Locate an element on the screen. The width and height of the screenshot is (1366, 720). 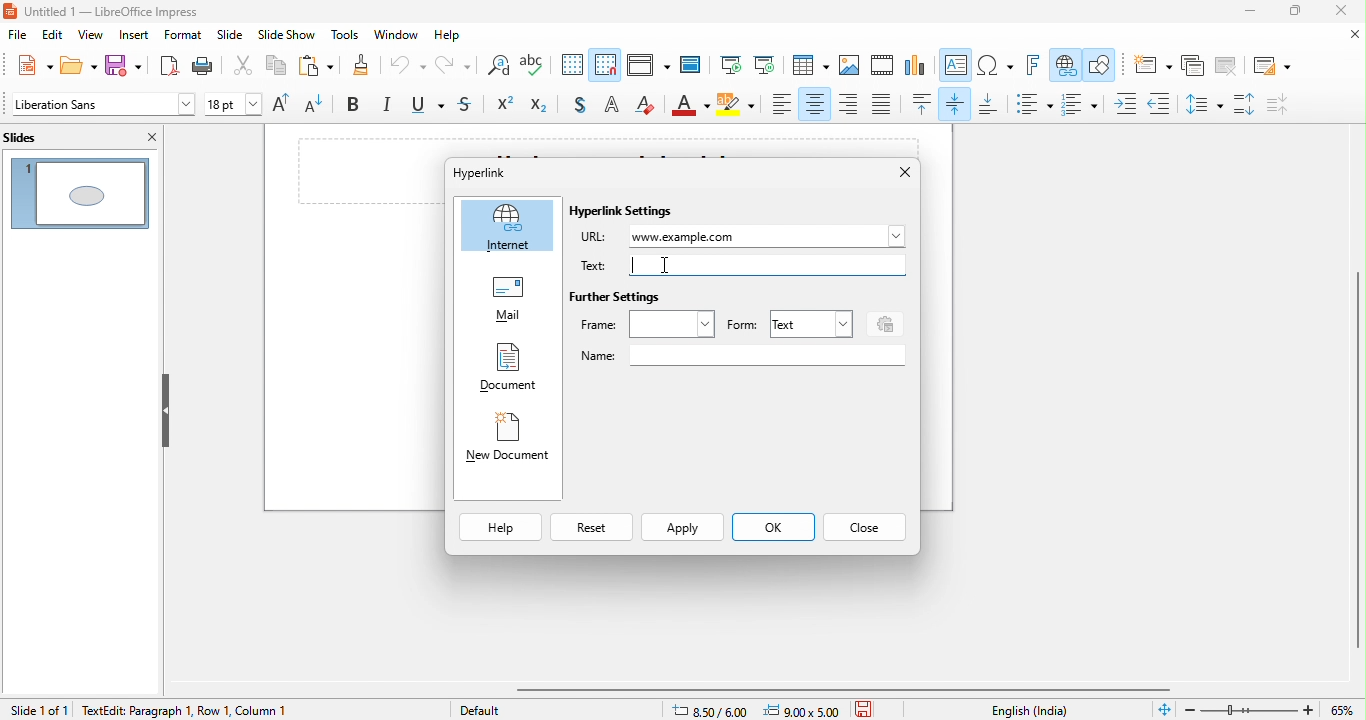
open is located at coordinates (76, 66).